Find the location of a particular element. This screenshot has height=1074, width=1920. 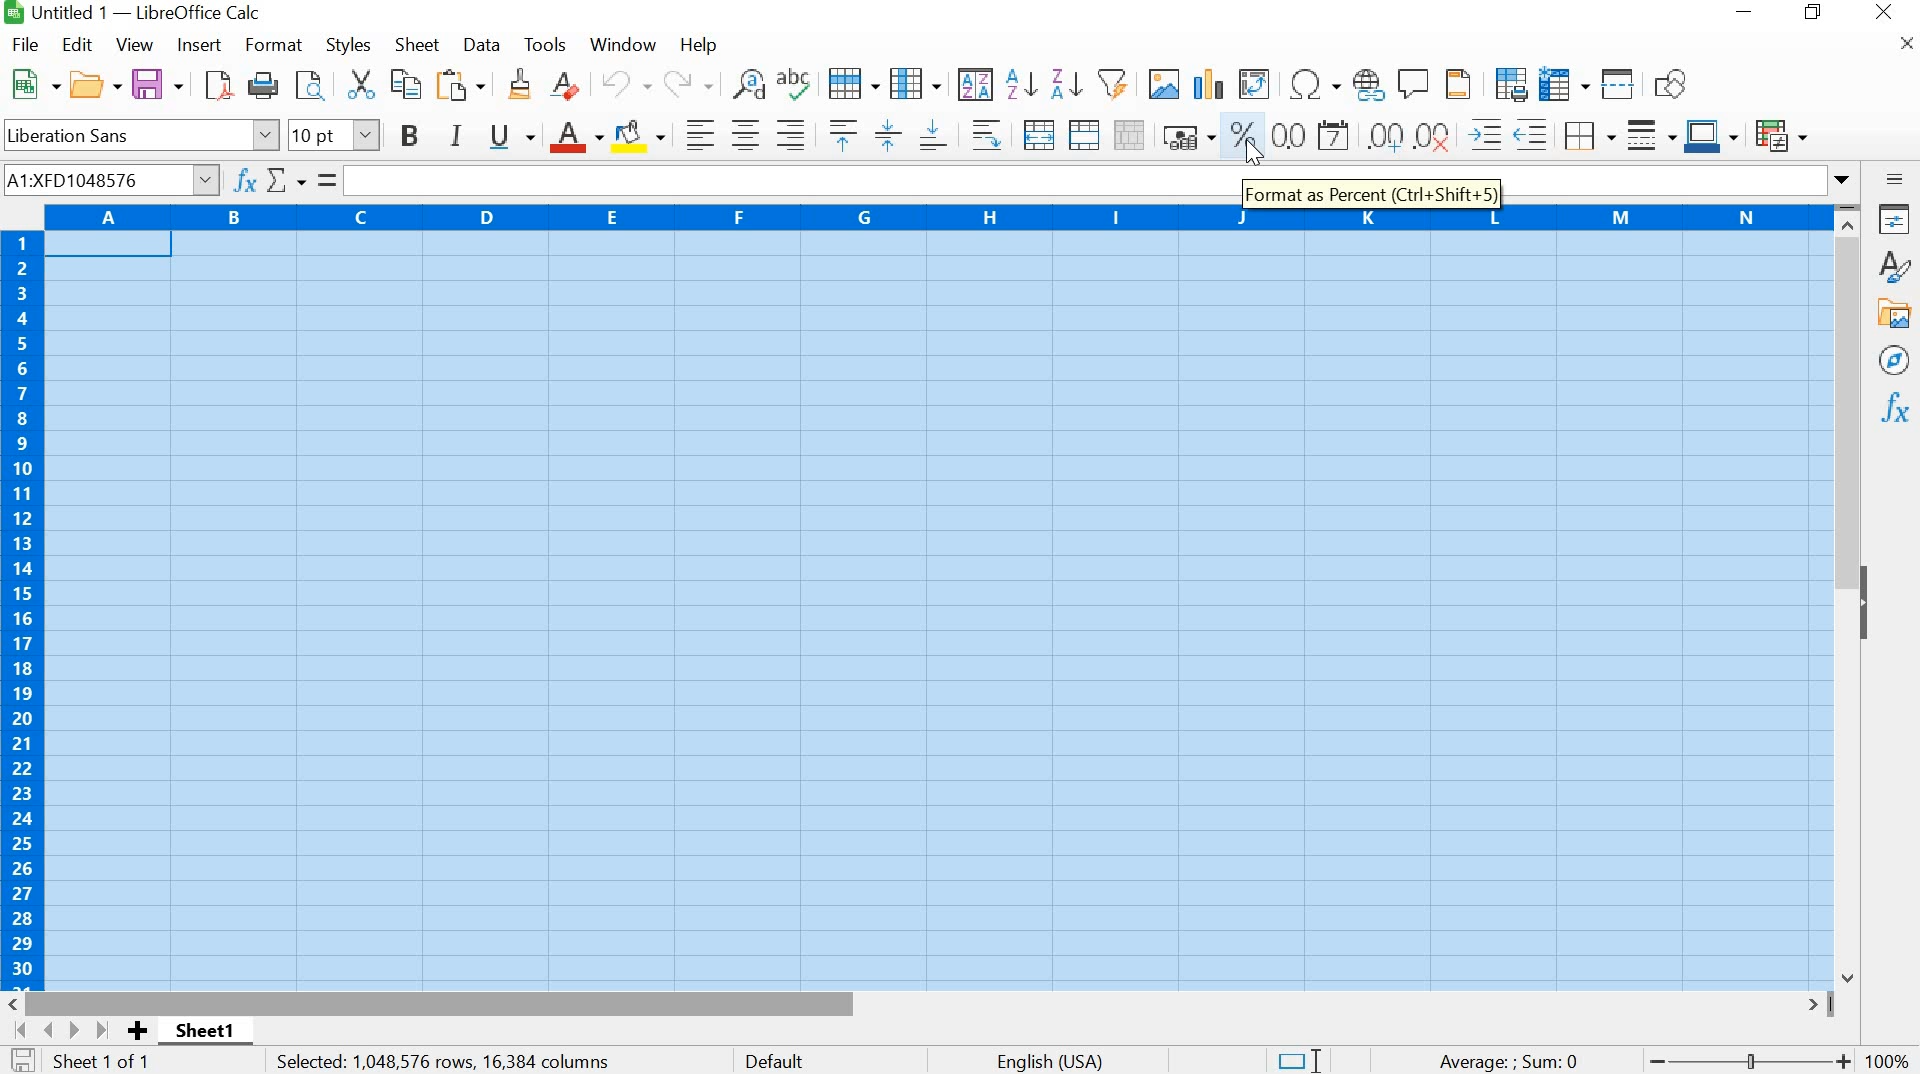

Split window is located at coordinates (1616, 84).